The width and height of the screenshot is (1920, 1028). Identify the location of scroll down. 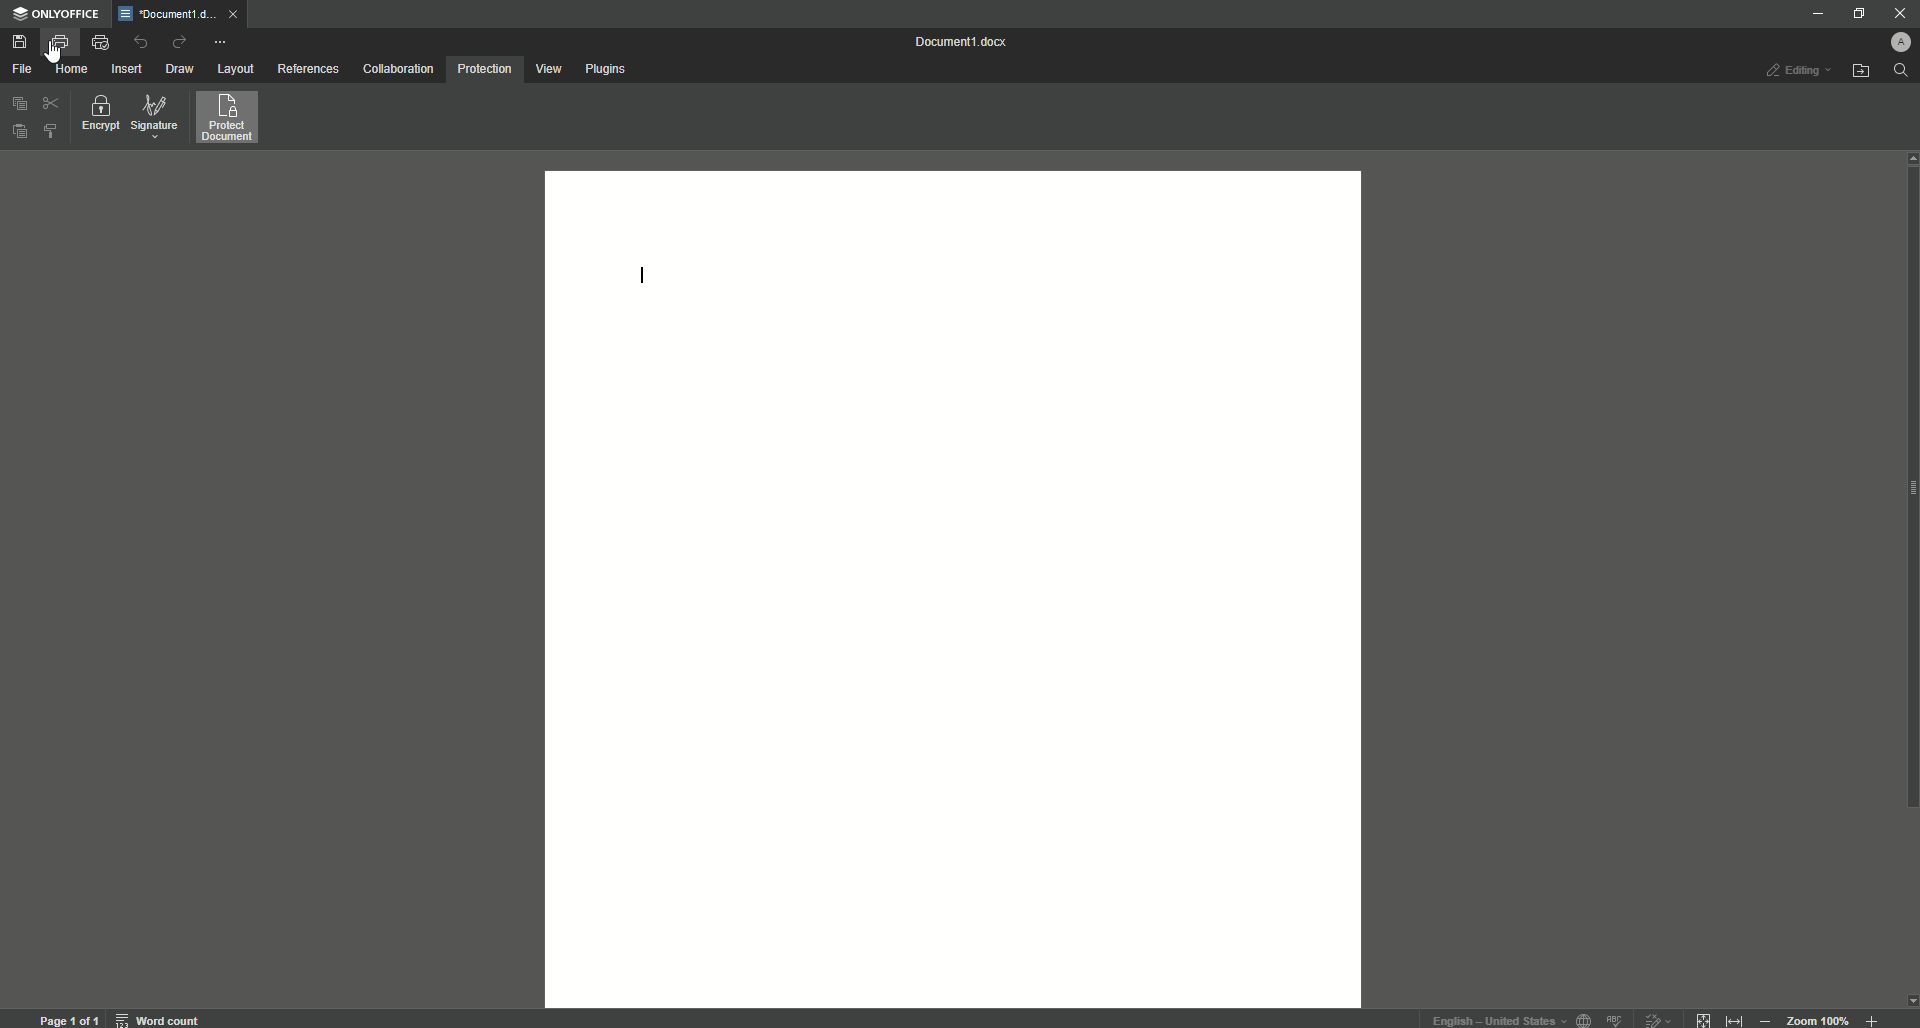
(1908, 1000).